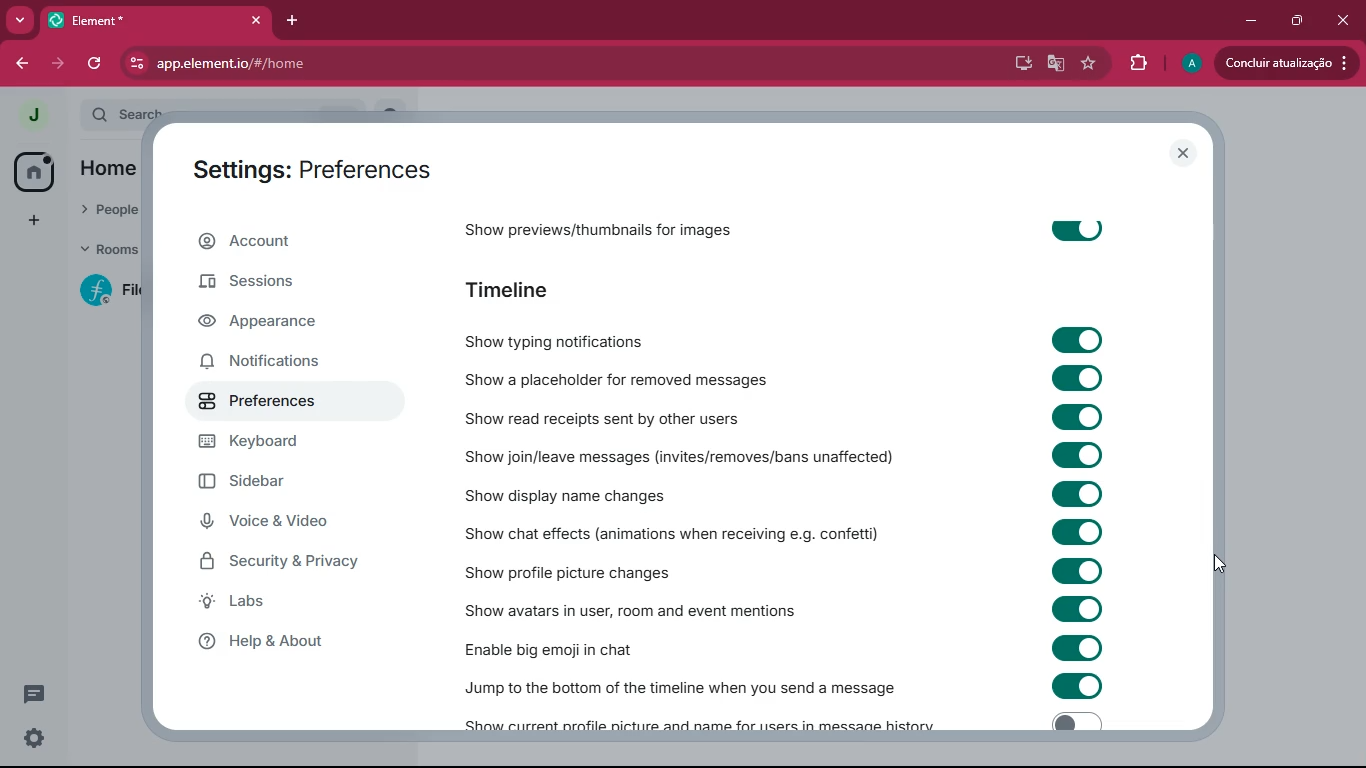  What do you see at coordinates (96, 63) in the screenshot?
I see `refresh` at bounding box center [96, 63].